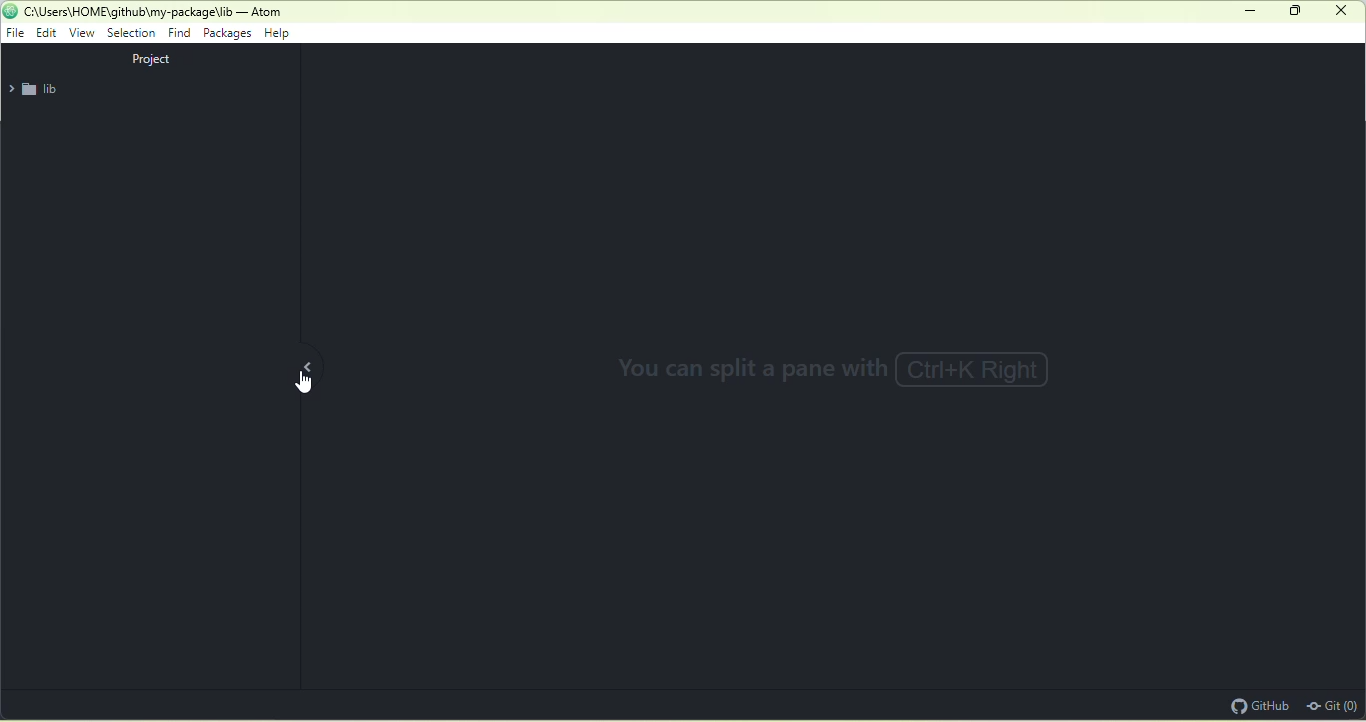 Image resolution: width=1366 pixels, height=722 pixels. What do you see at coordinates (10, 90) in the screenshot?
I see `drop down` at bounding box center [10, 90].